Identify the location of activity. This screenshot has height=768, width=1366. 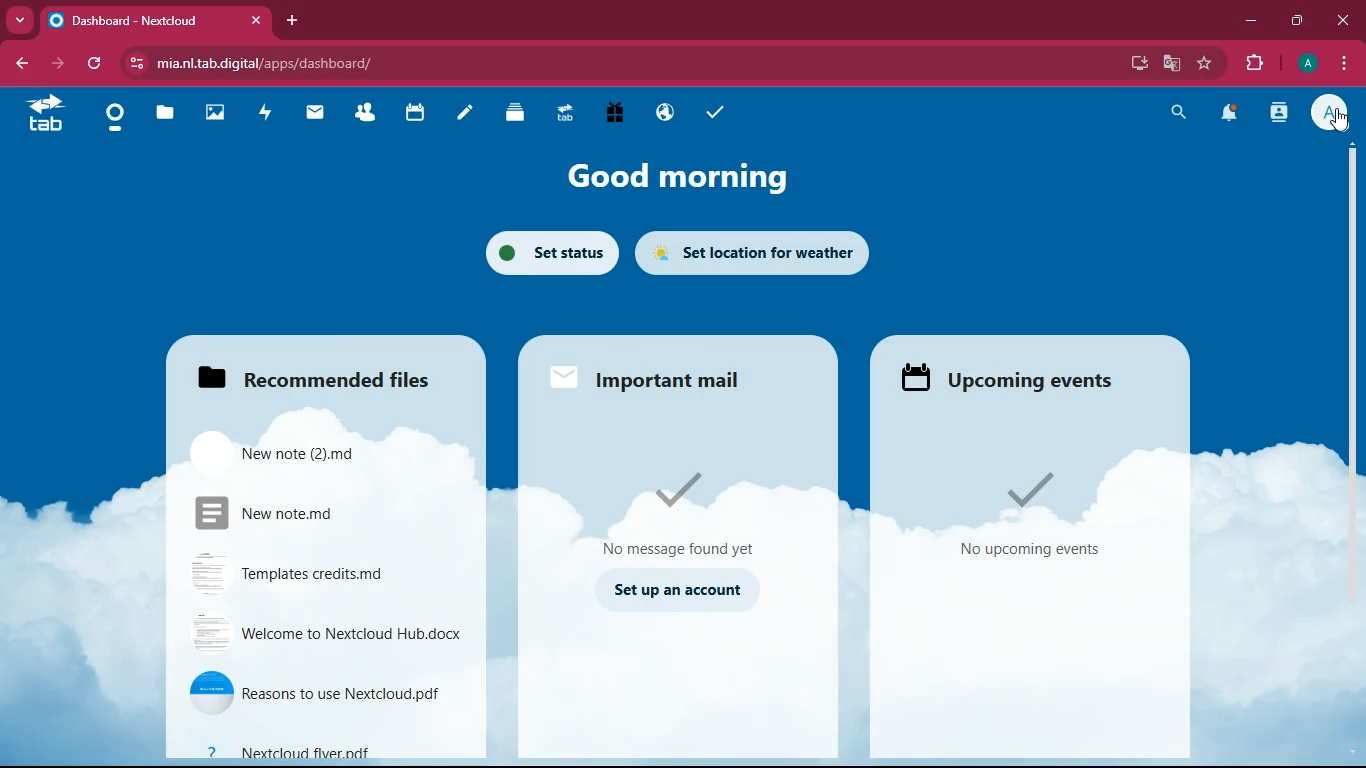
(271, 110).